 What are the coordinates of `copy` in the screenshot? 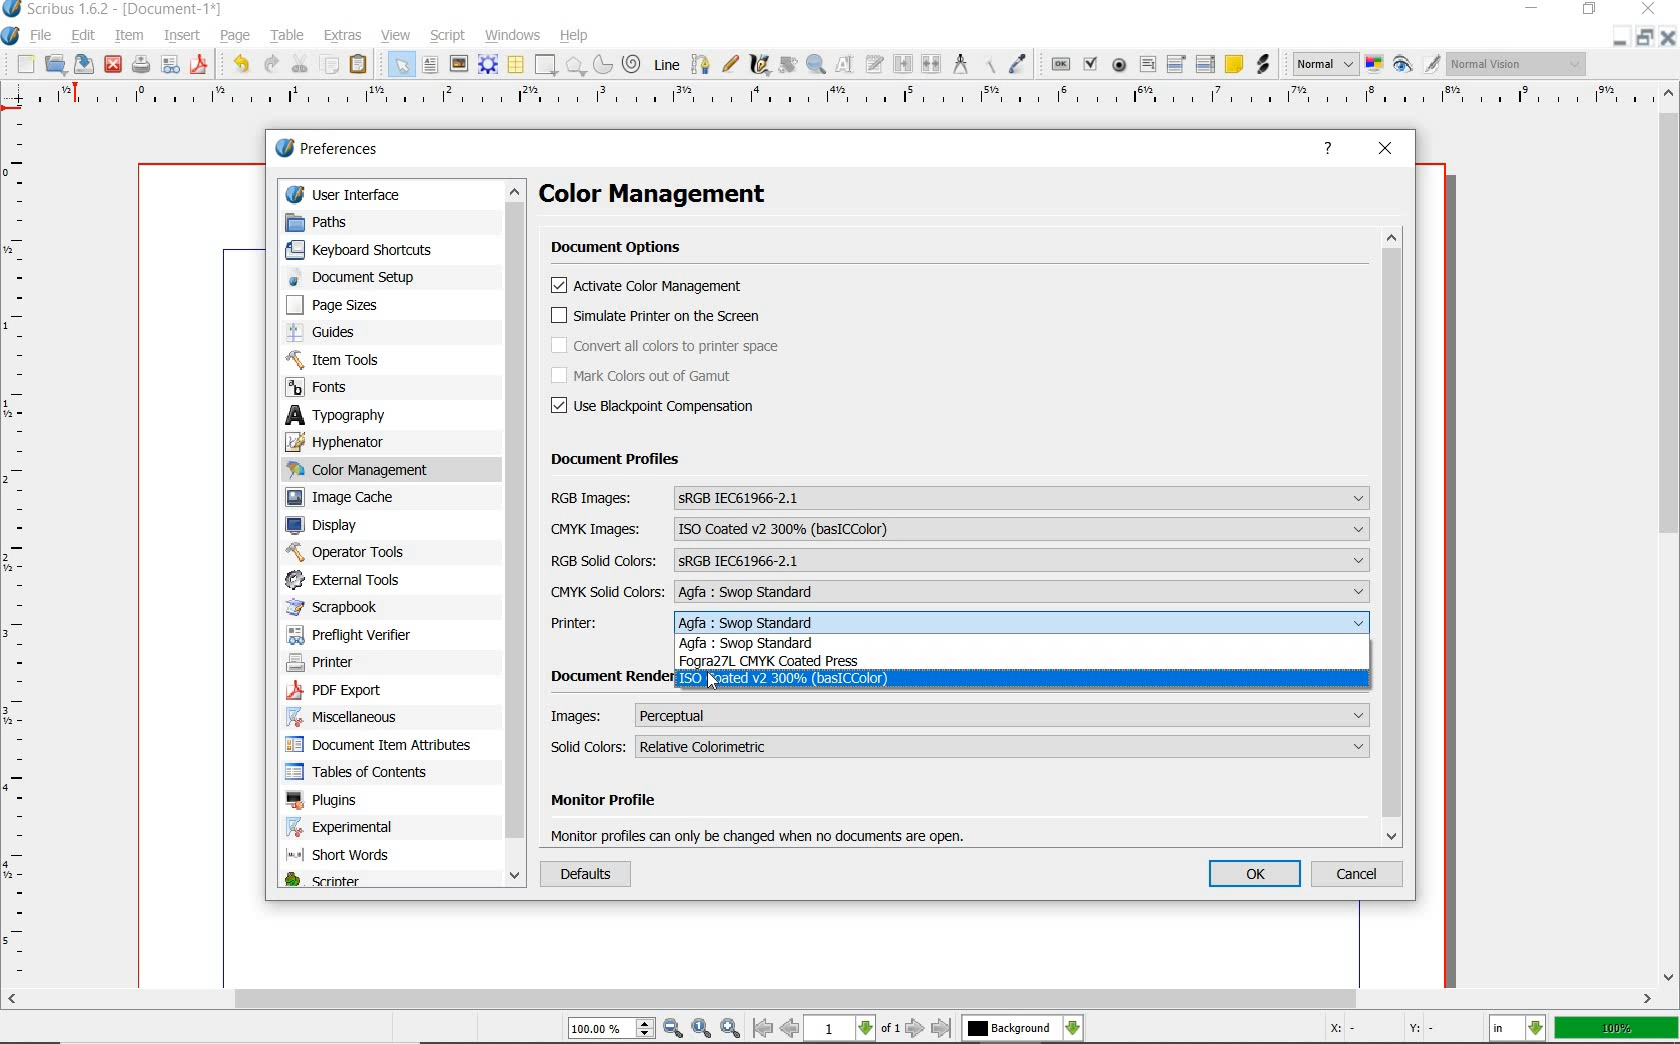 It's located at (330, 66).